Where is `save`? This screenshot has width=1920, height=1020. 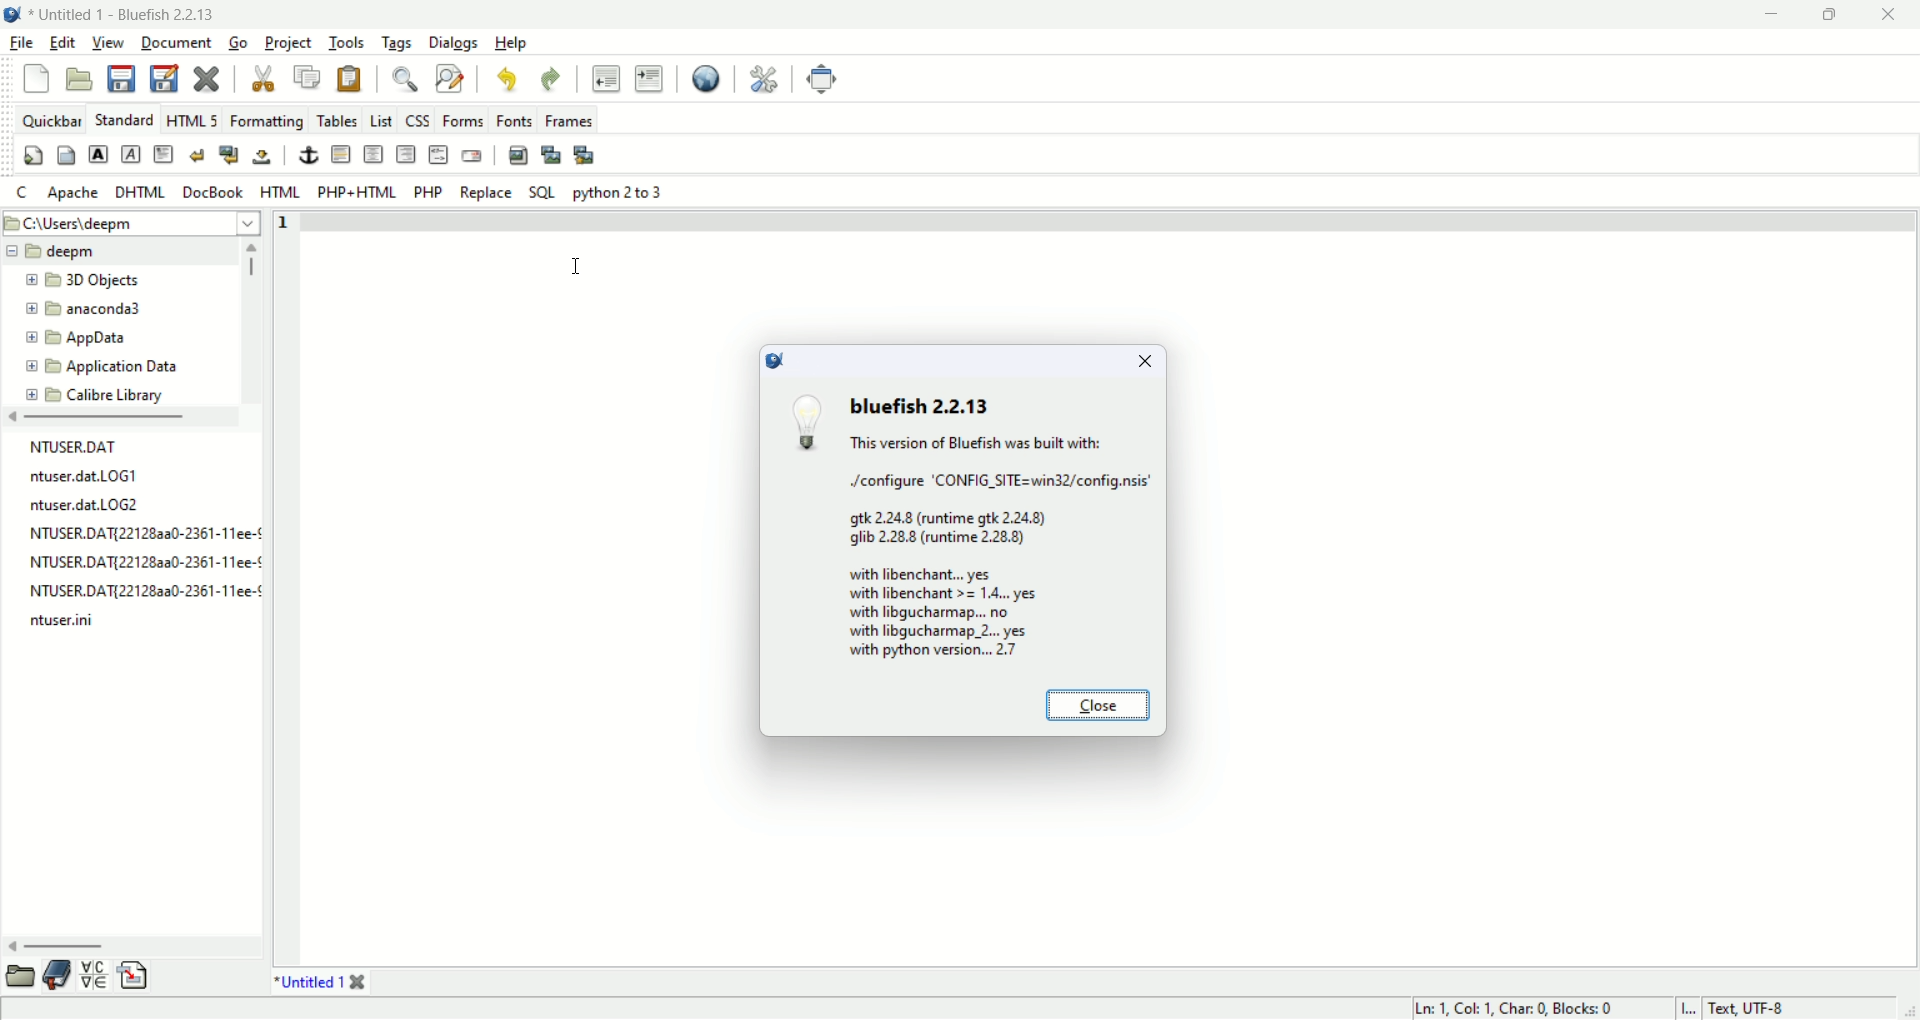
save is located at coordinates (125, 78).